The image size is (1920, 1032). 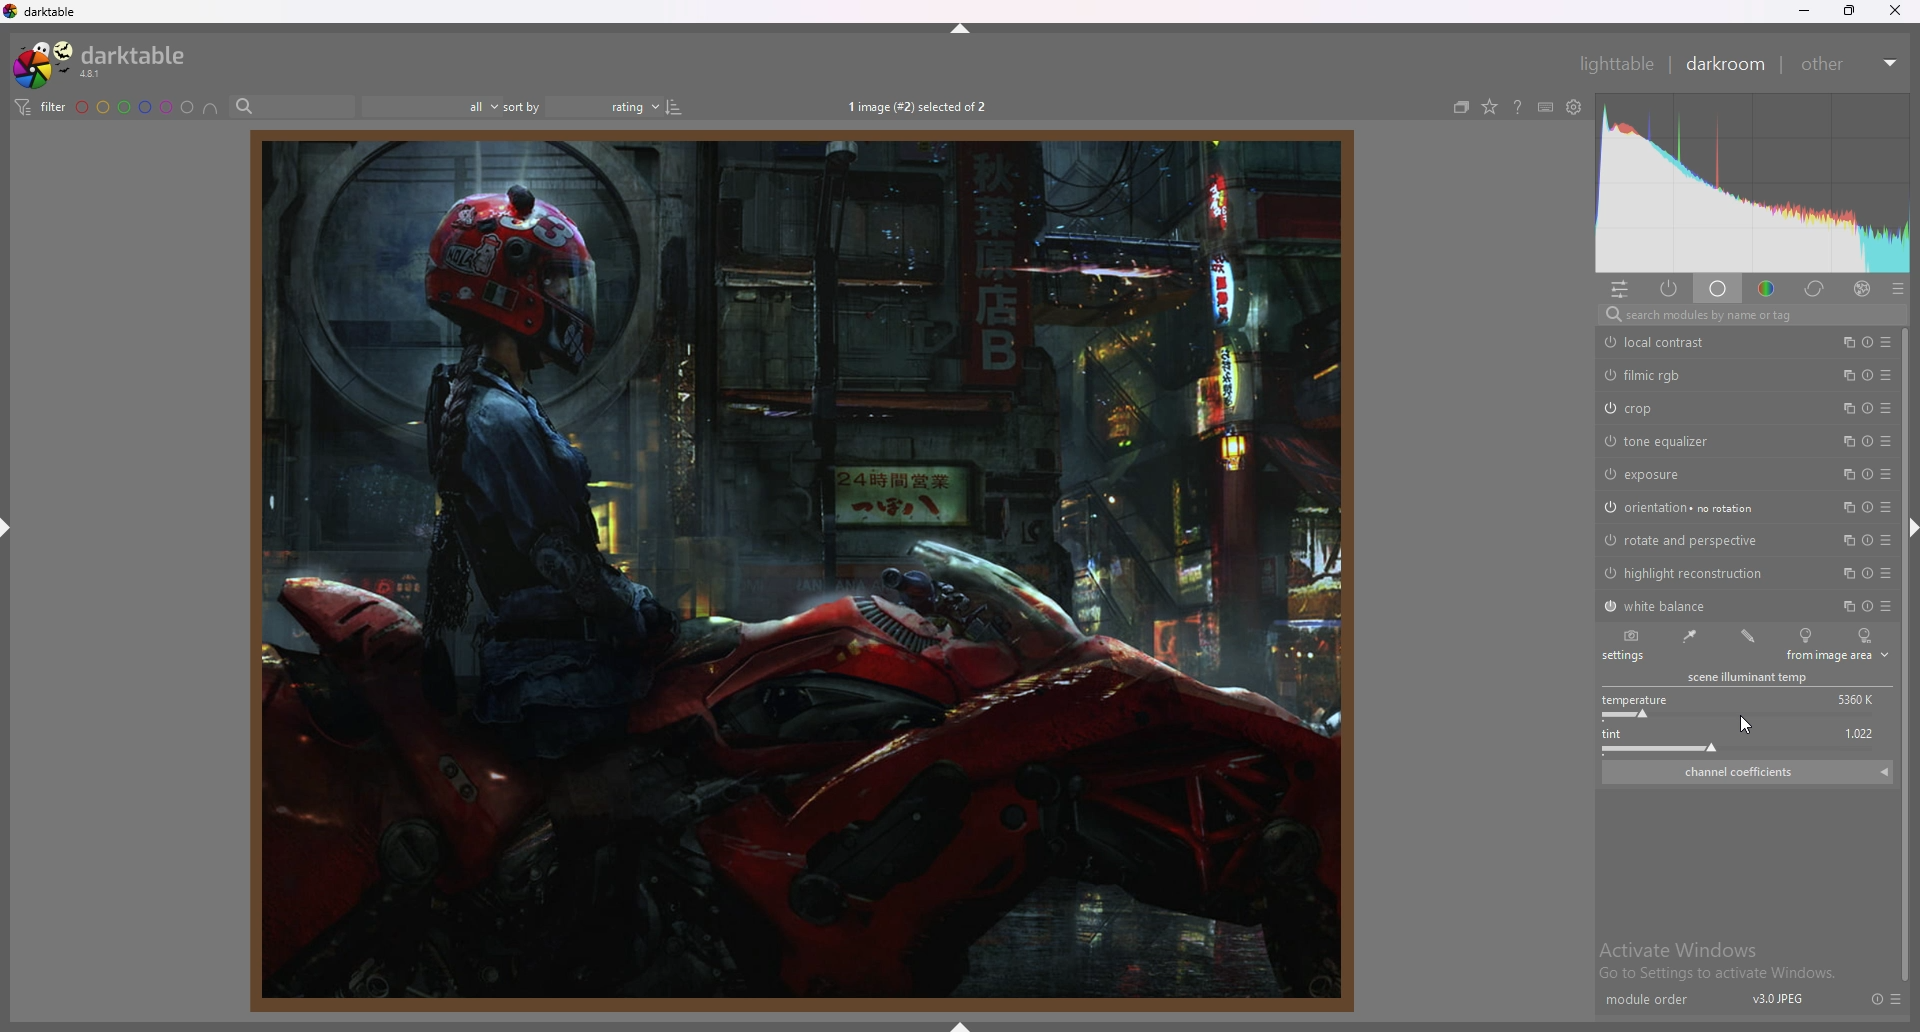 I want to click on resize, so click(x=1847, y=11).